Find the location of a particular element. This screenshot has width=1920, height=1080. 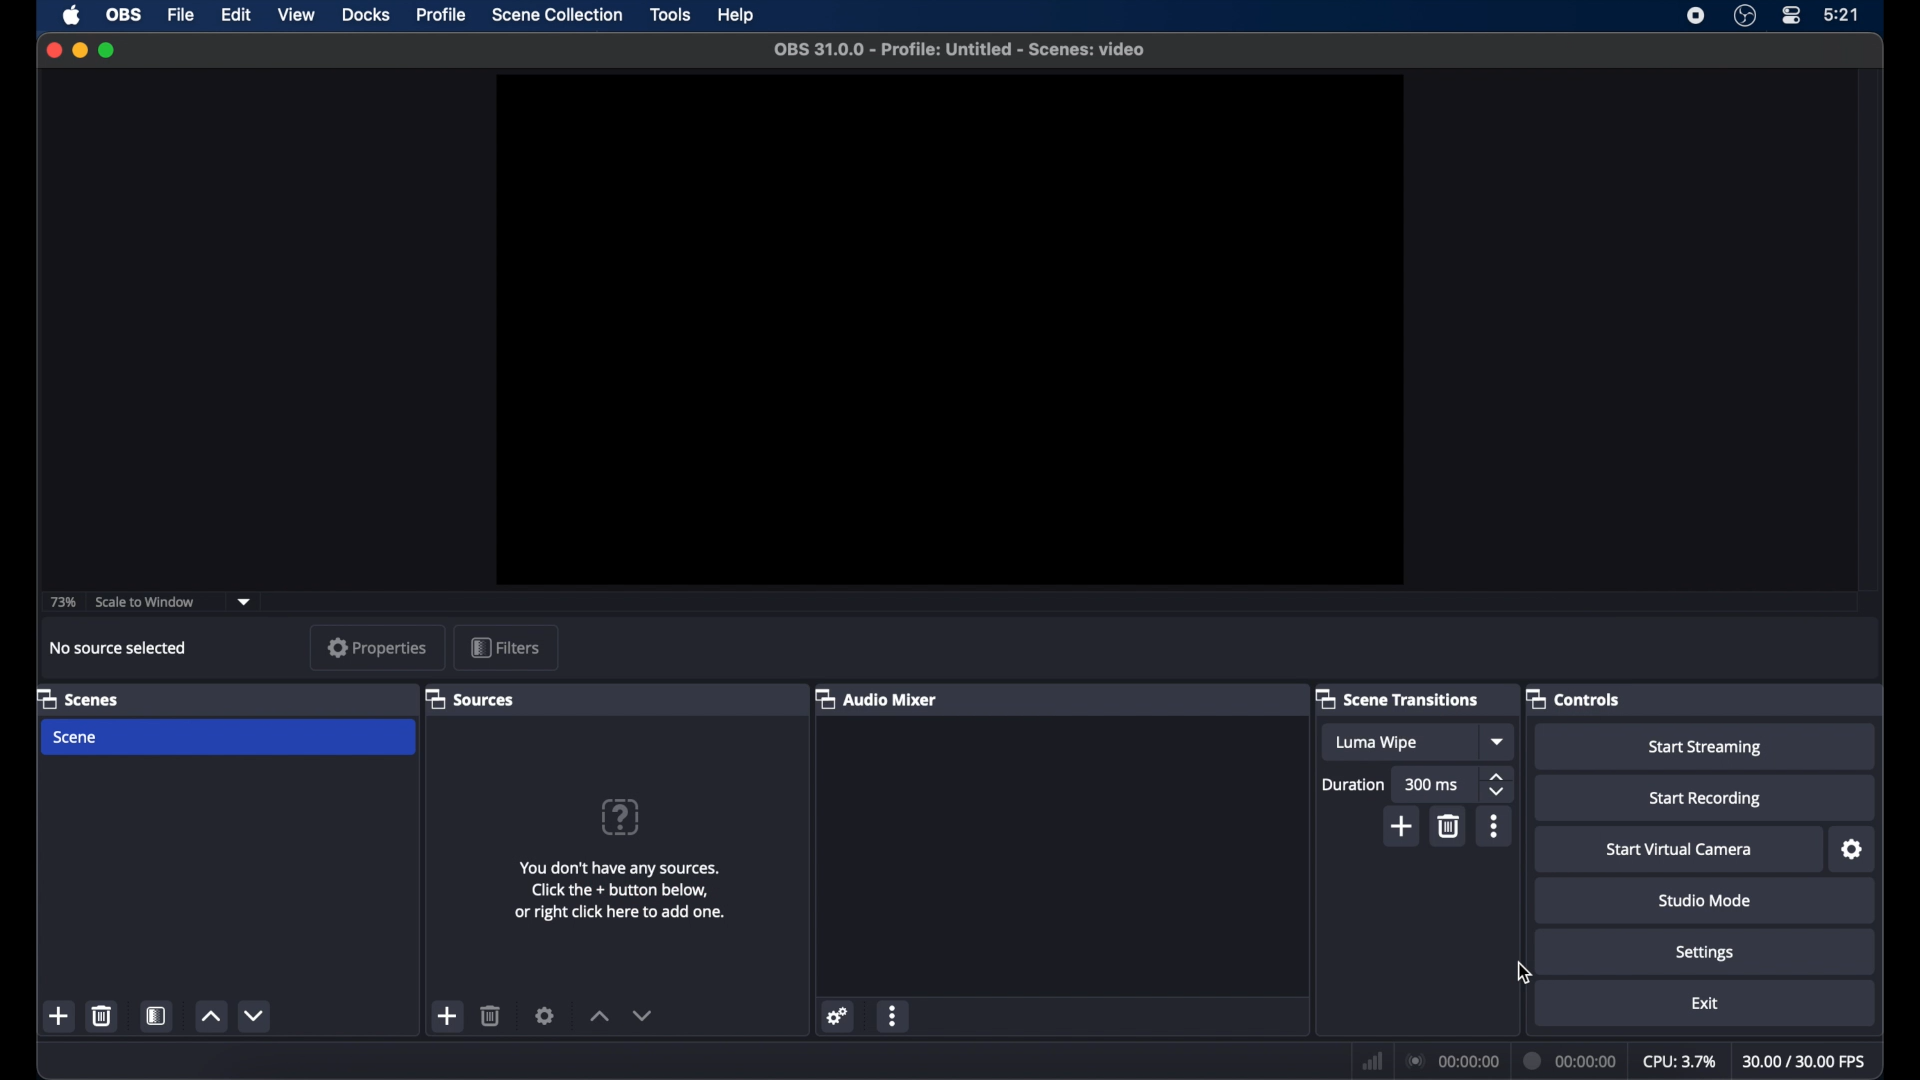

scene filters is located at coordinates (157, 1017).